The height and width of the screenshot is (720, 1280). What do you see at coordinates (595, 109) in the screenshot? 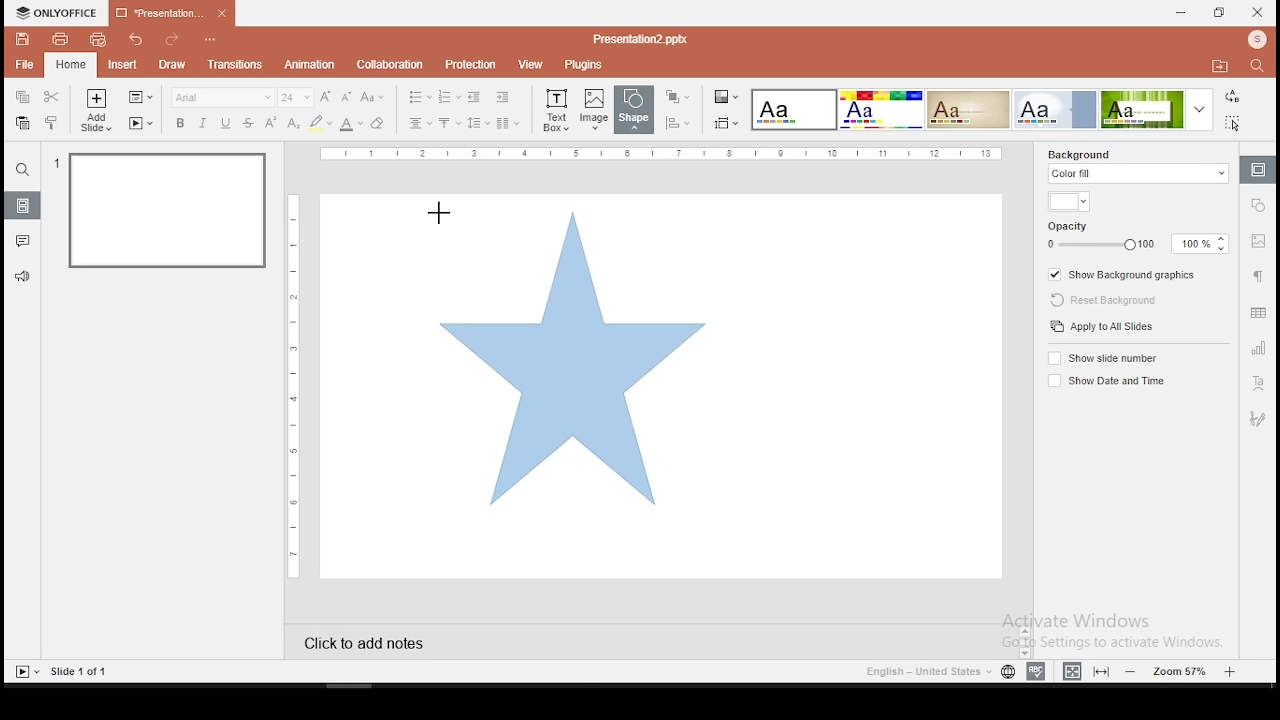
I see `image` at bounding box center [595, 109].